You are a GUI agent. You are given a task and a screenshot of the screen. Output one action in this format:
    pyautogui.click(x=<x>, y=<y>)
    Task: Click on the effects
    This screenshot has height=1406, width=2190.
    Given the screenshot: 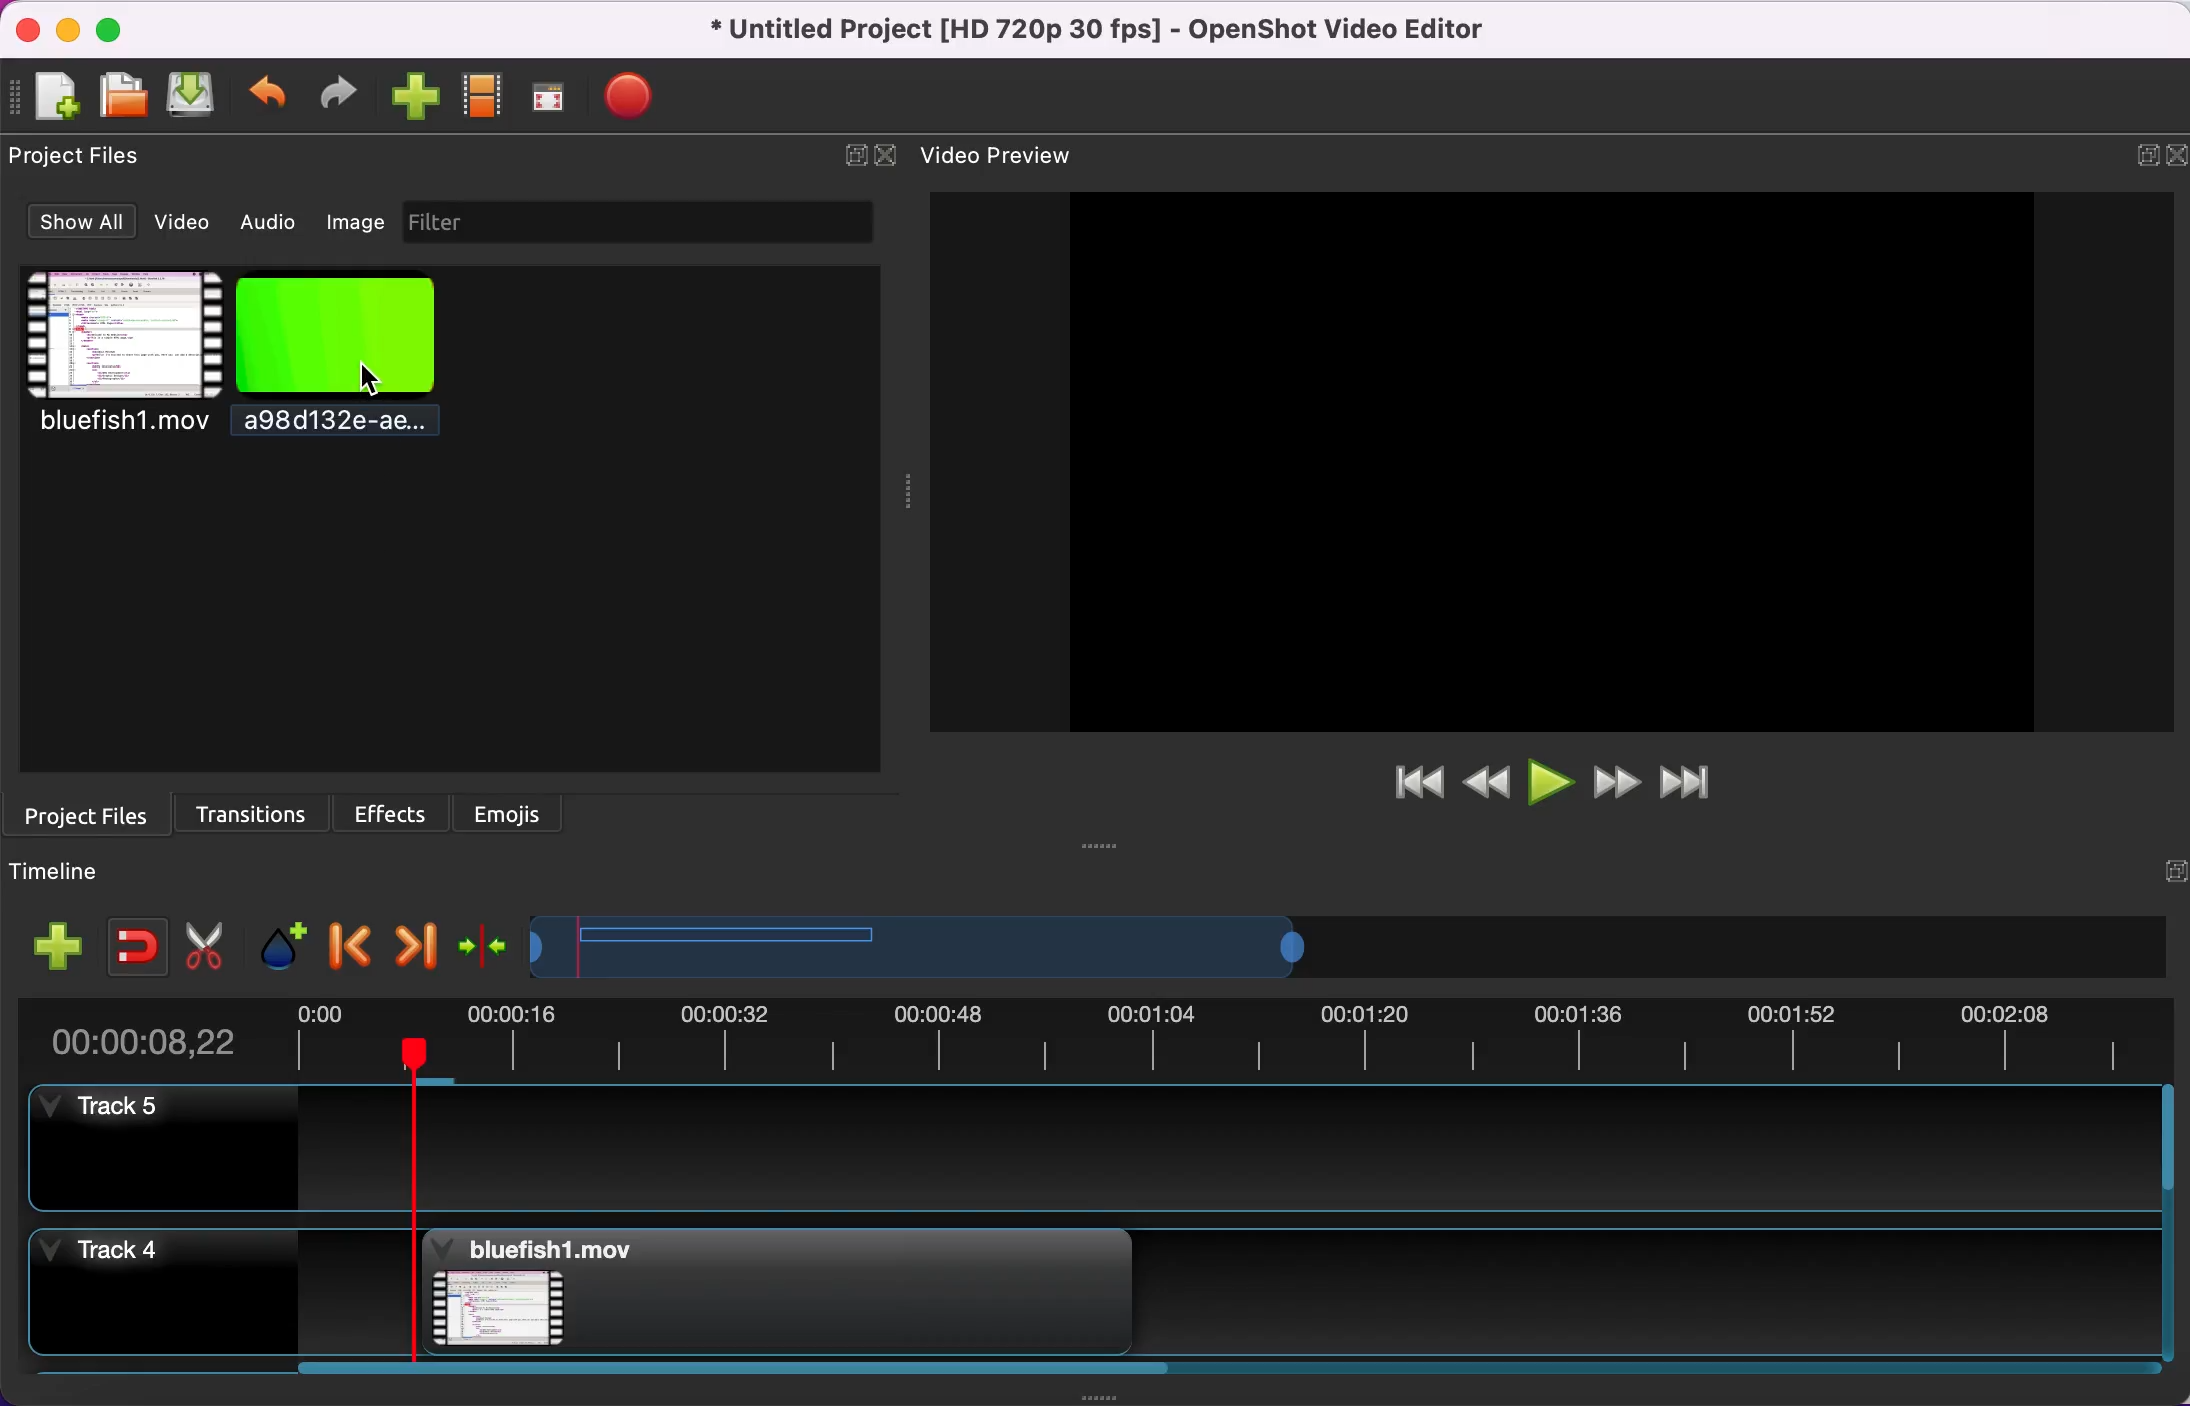 What is the action you would take?
    pyautogui.click(x=391, y=813)
    